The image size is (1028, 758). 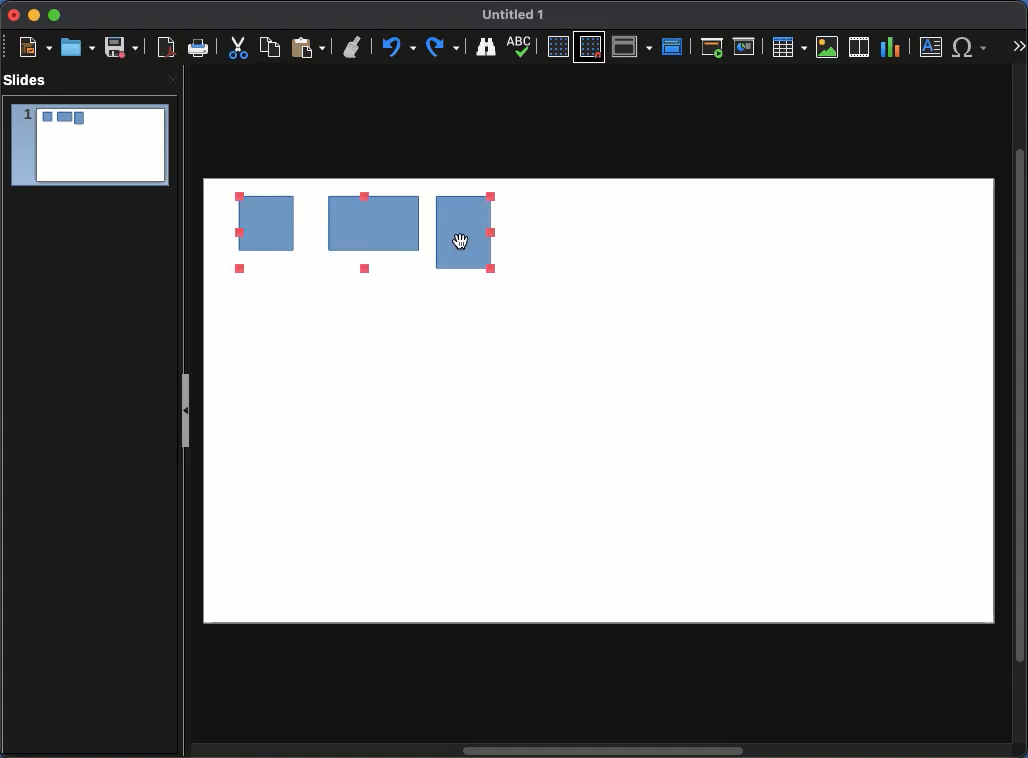 What do you see at coordinates (33, 16) in the screenshot?
I see `Minimize` at bounding box center [33, 16].